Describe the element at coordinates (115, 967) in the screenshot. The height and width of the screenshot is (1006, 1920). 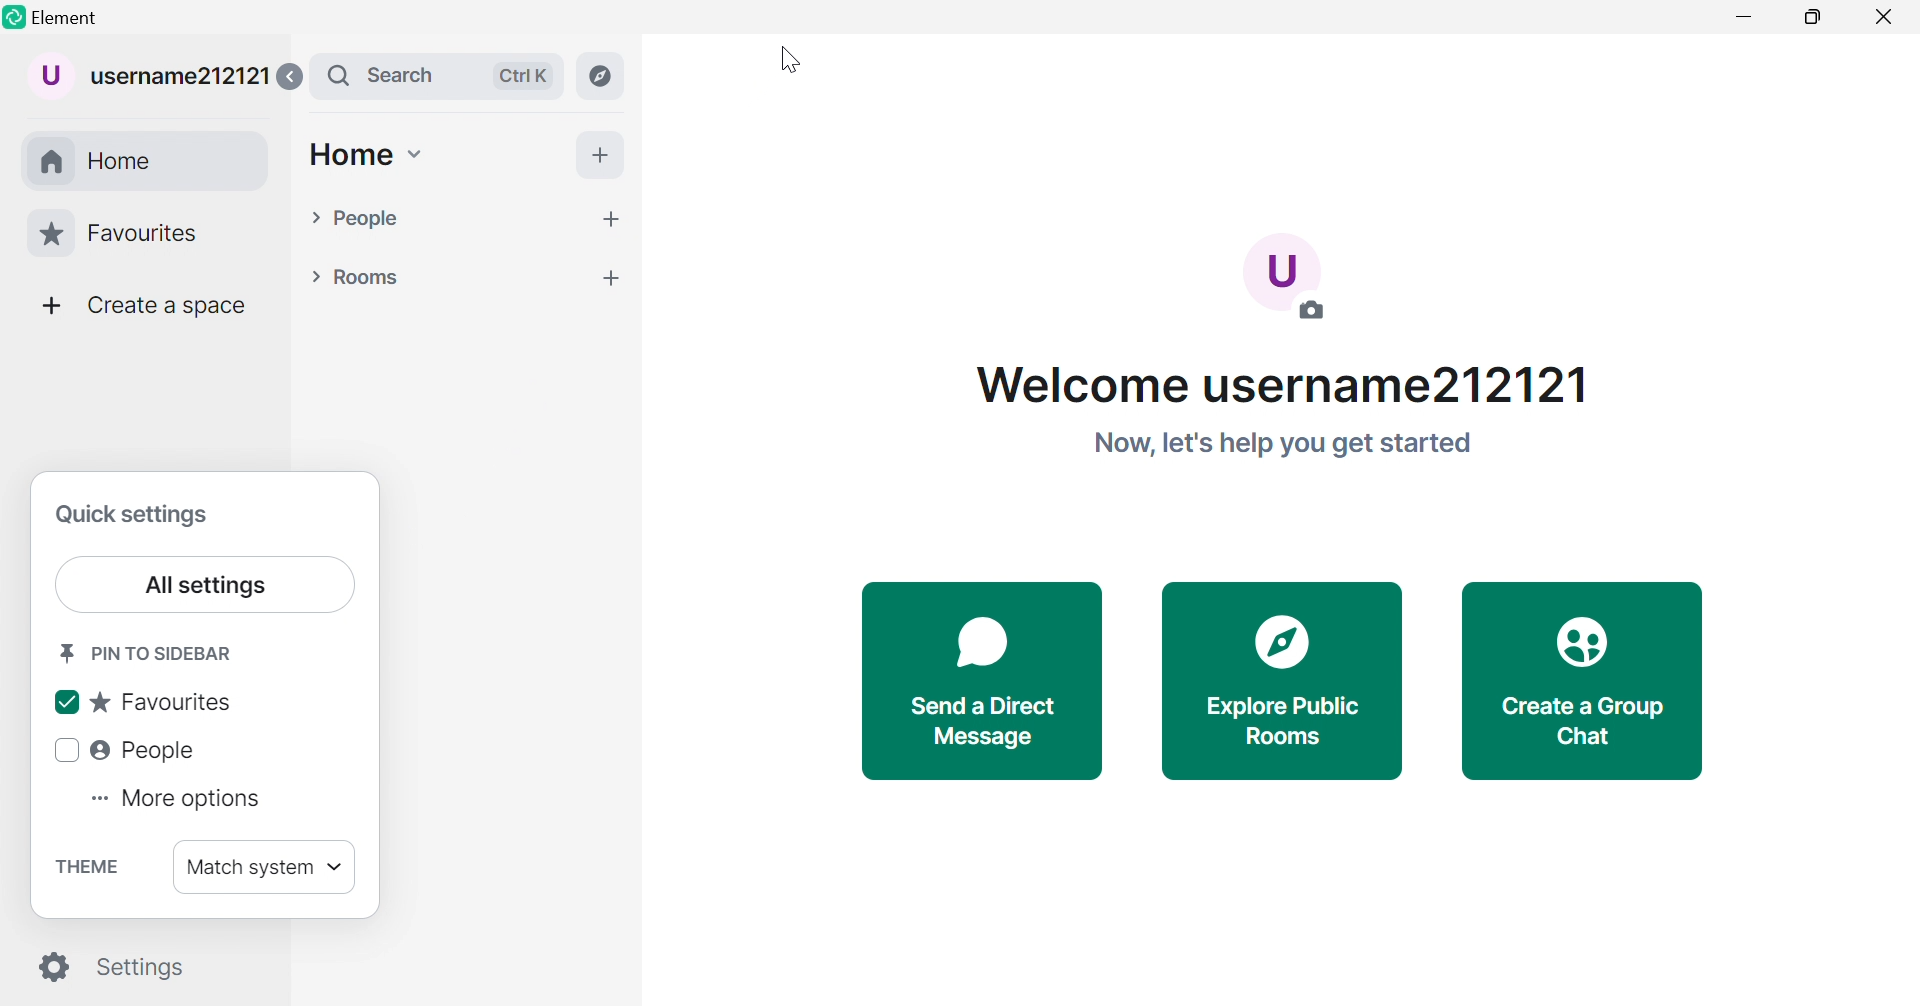
I see `Settings` at that location.